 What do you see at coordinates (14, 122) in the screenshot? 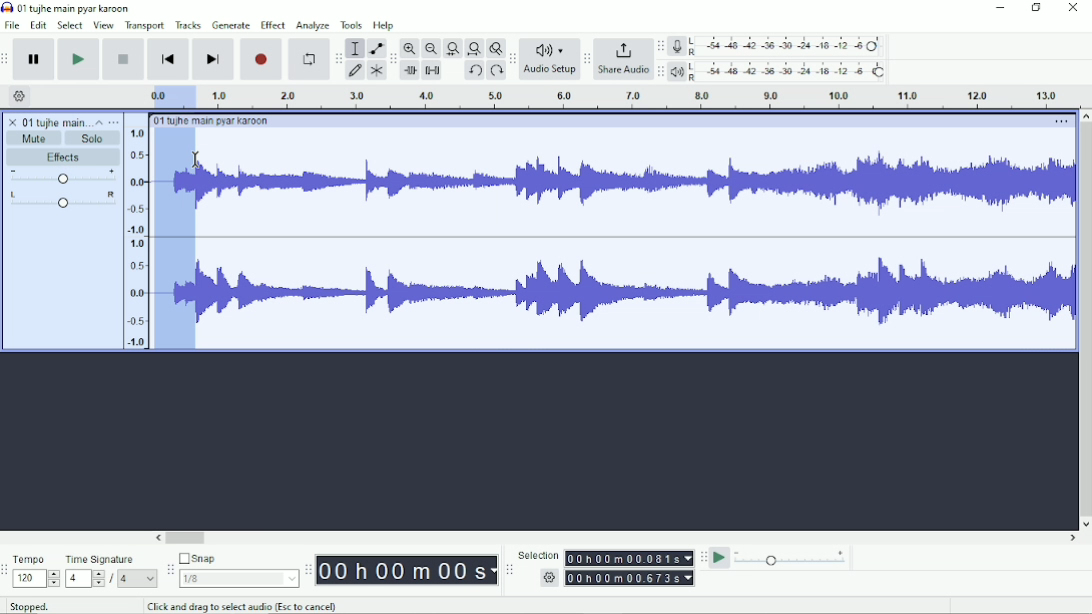
I see `cancel logo` at bounding box center [14, 122].